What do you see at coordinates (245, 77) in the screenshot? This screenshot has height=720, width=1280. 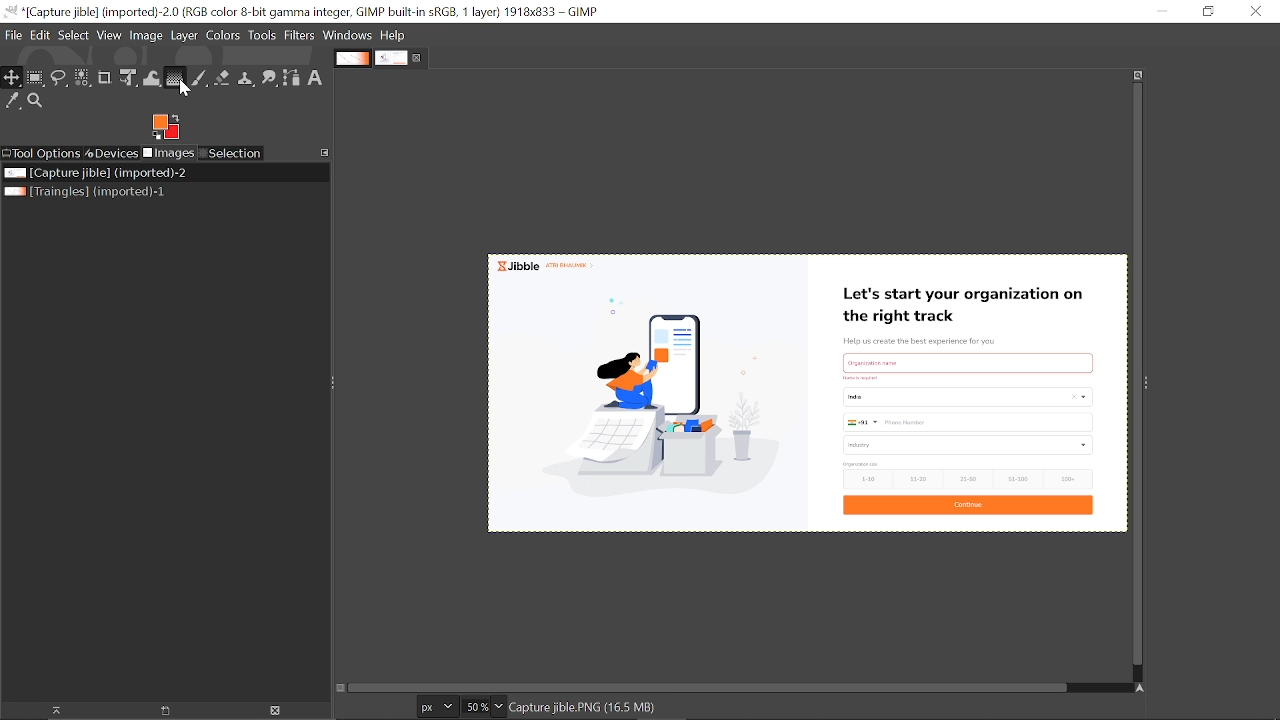 I see `Clone tool` at bounding box center [245, 77].